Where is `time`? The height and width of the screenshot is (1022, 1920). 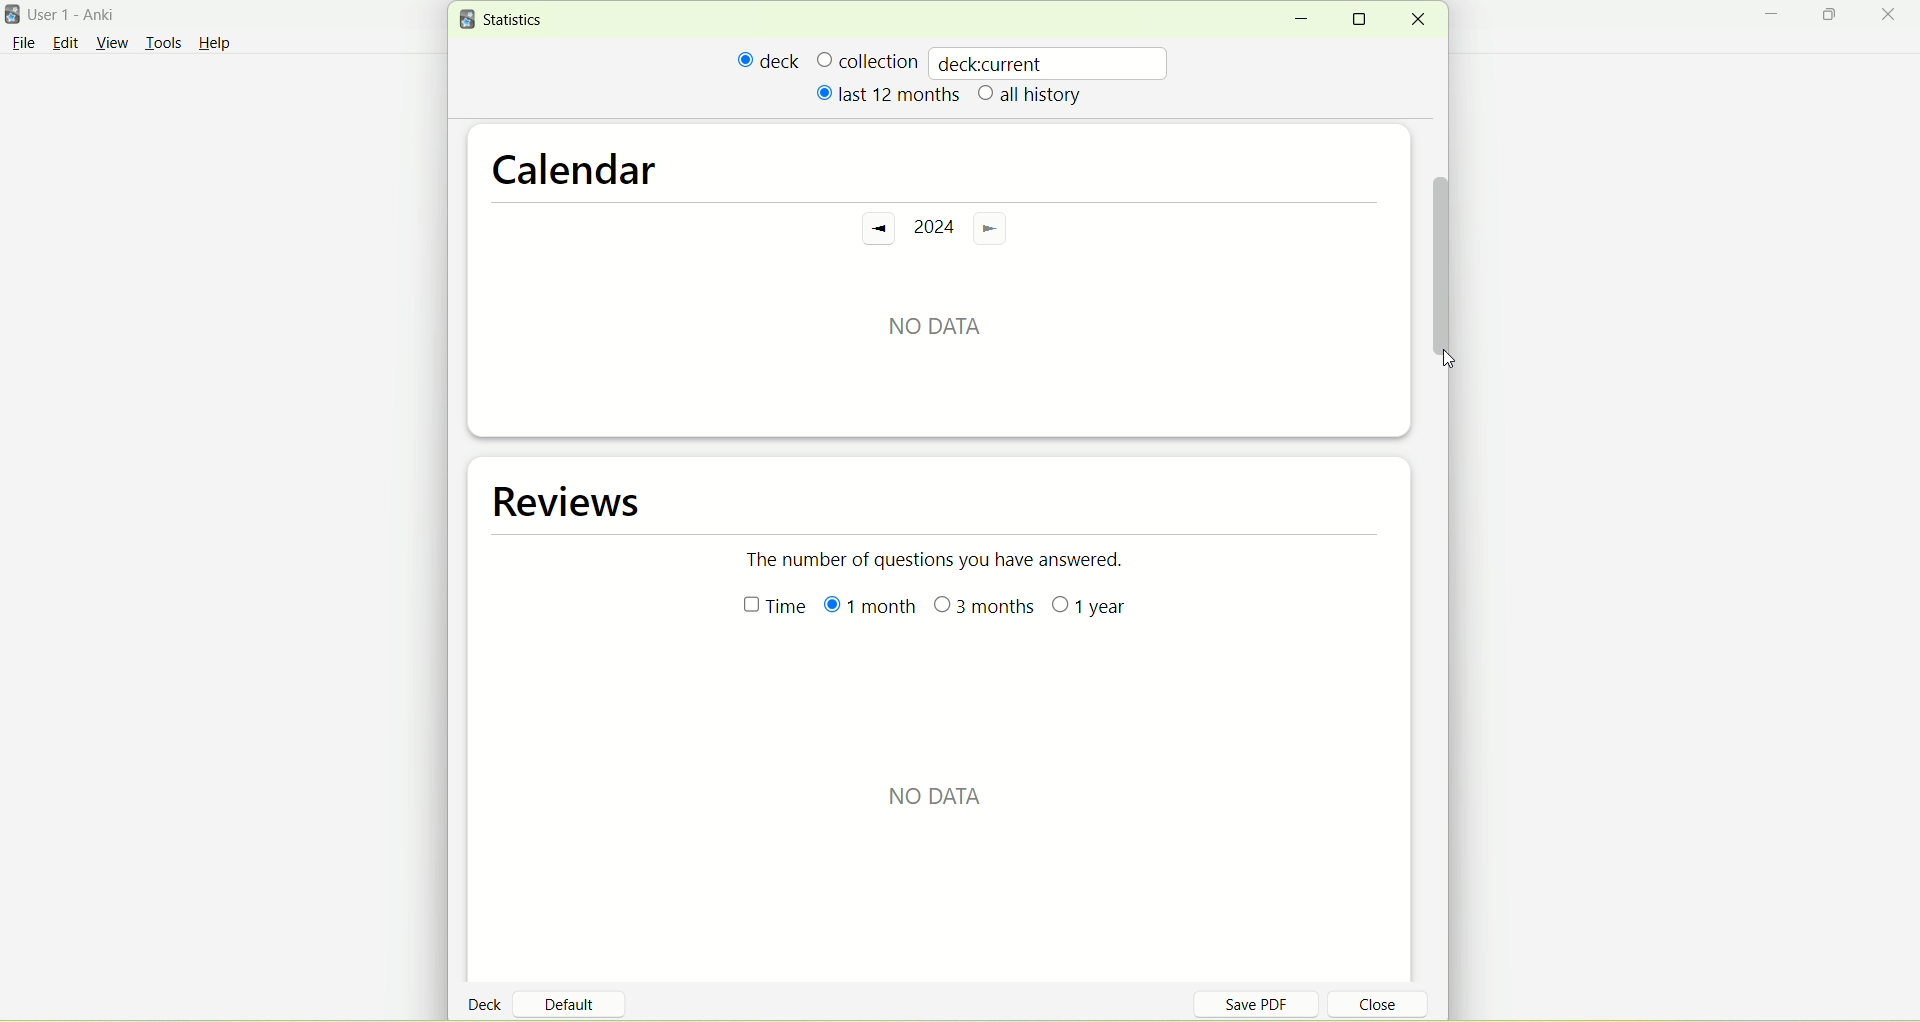
time is located at coordinates (765, 610).